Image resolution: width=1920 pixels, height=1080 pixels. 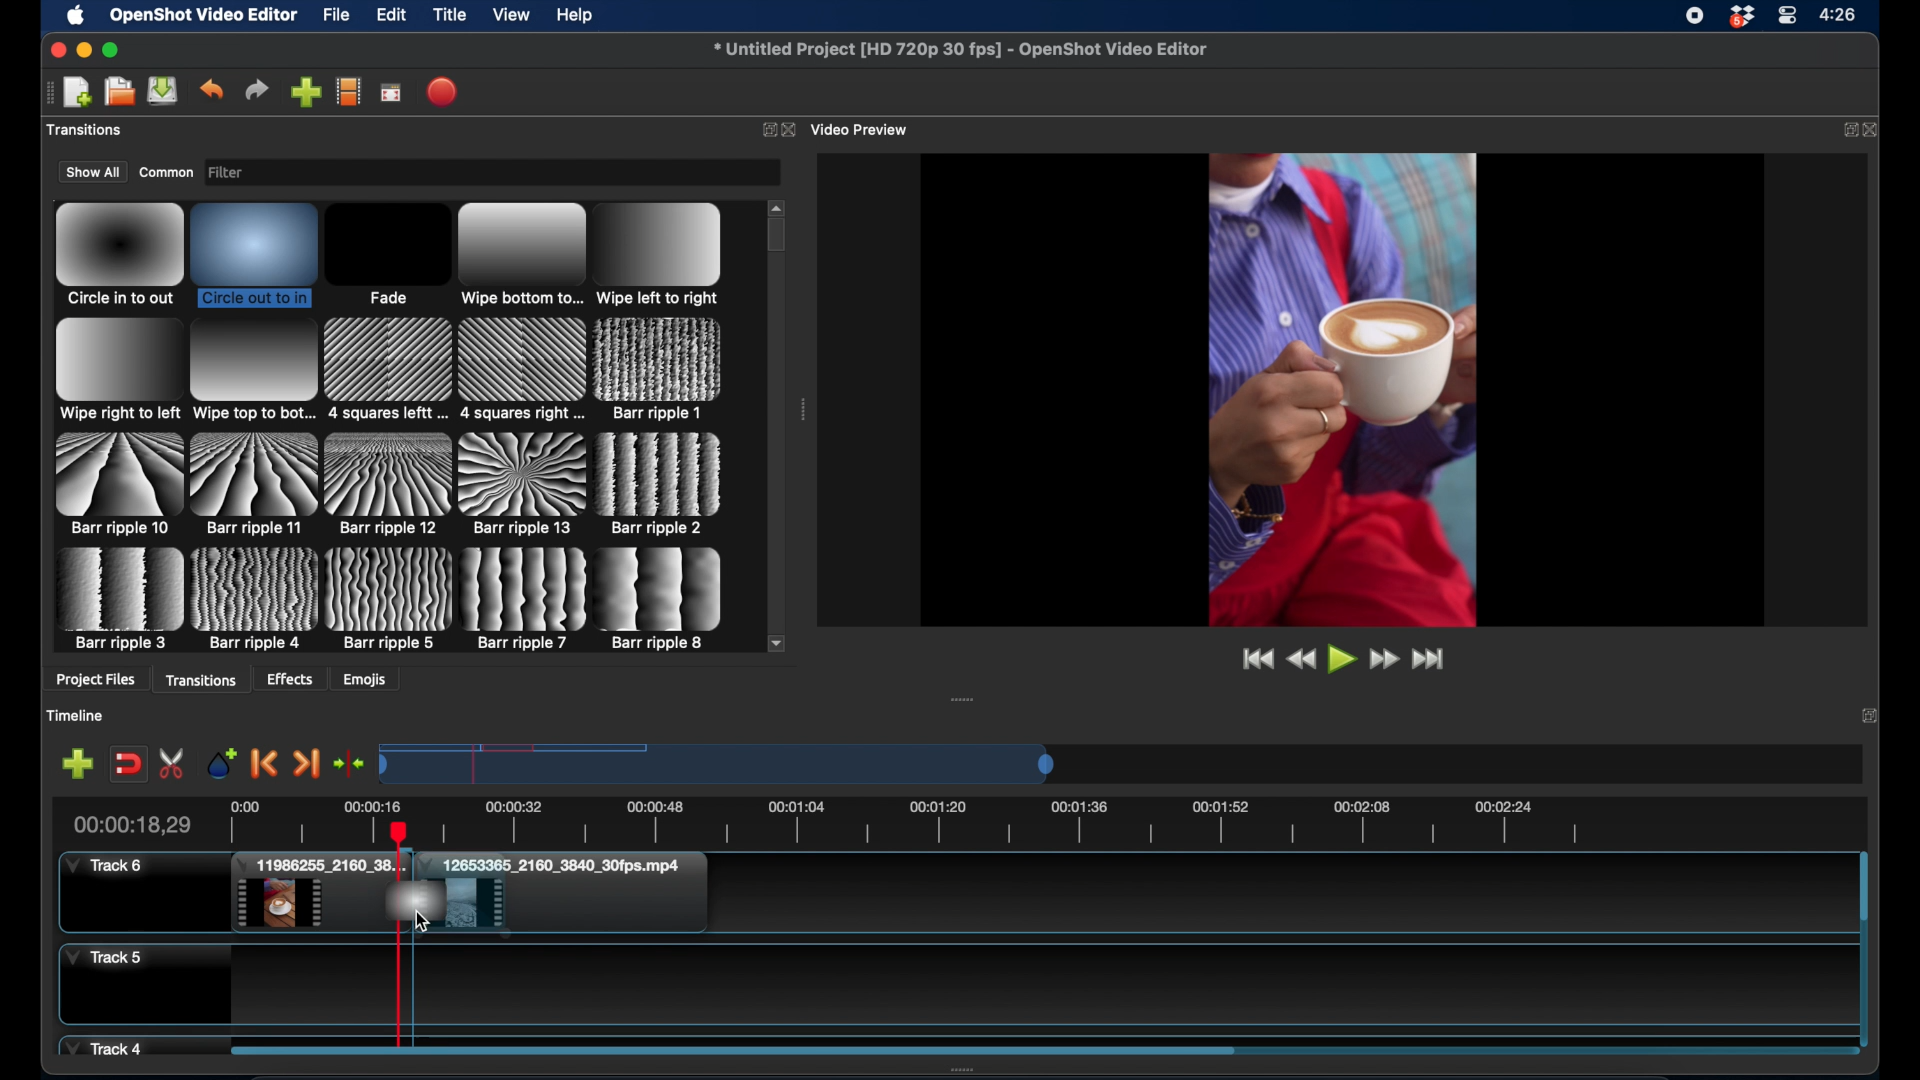 I want to click on drag handle, so click(x=47, y=91).